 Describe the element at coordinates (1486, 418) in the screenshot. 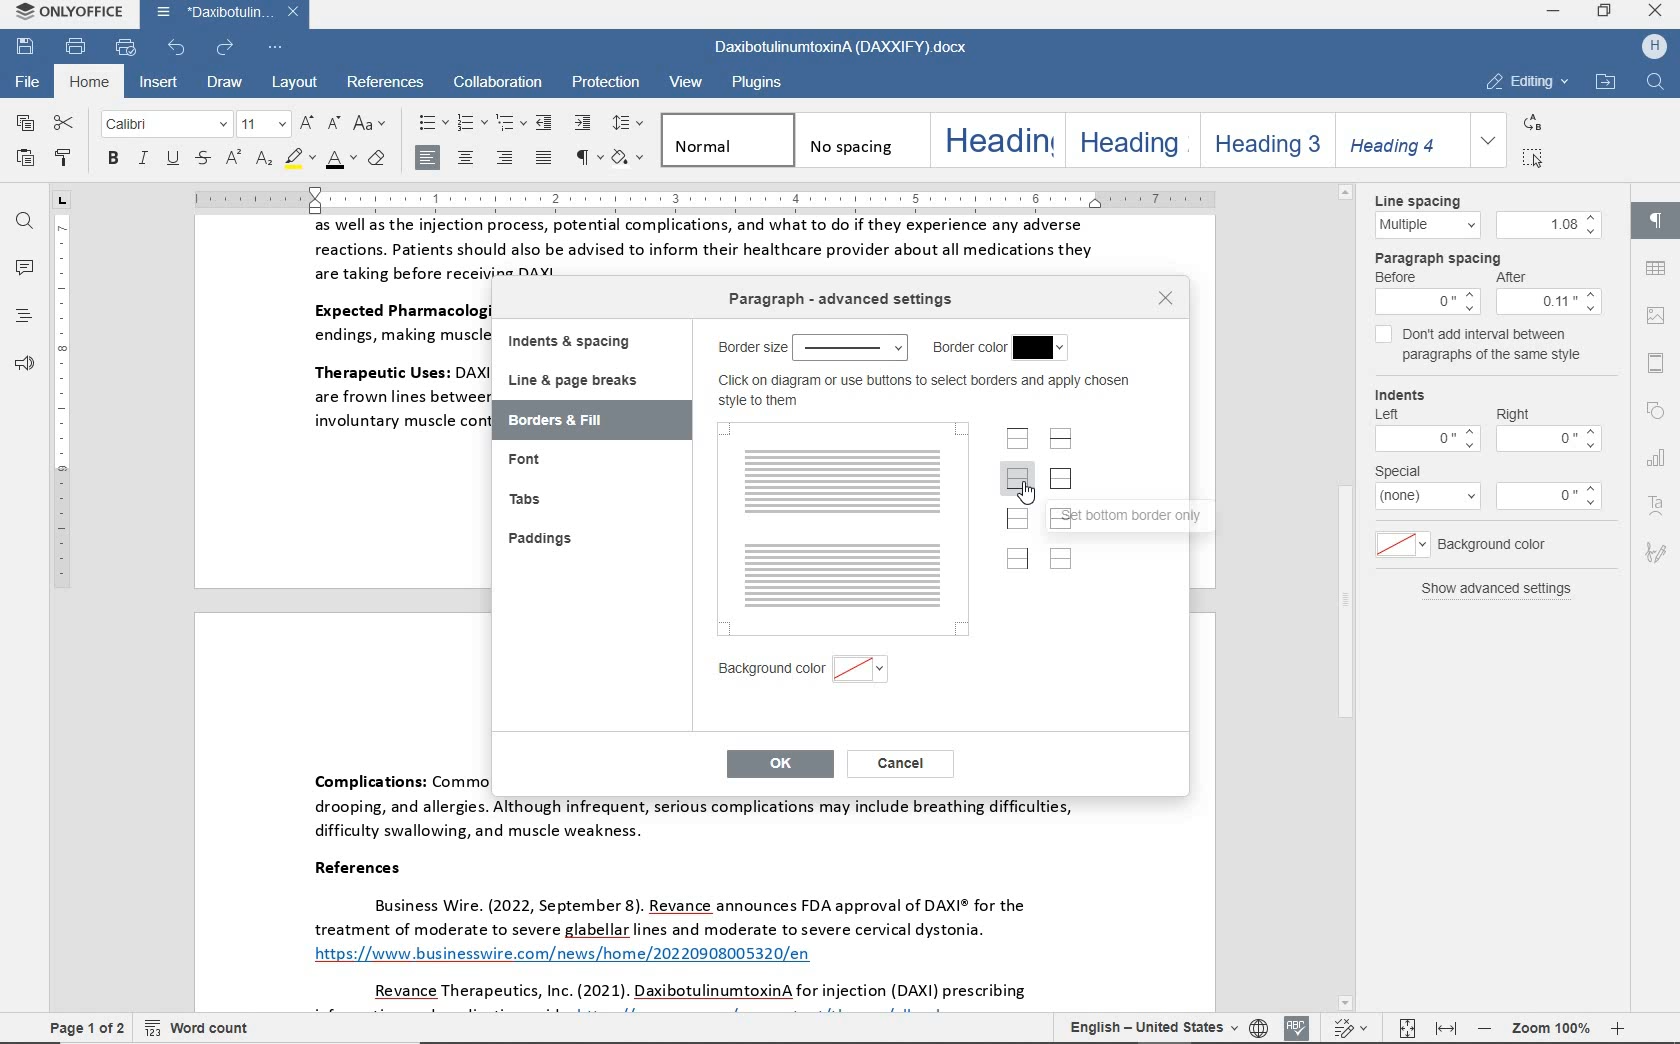

I see `Indents` at that location.